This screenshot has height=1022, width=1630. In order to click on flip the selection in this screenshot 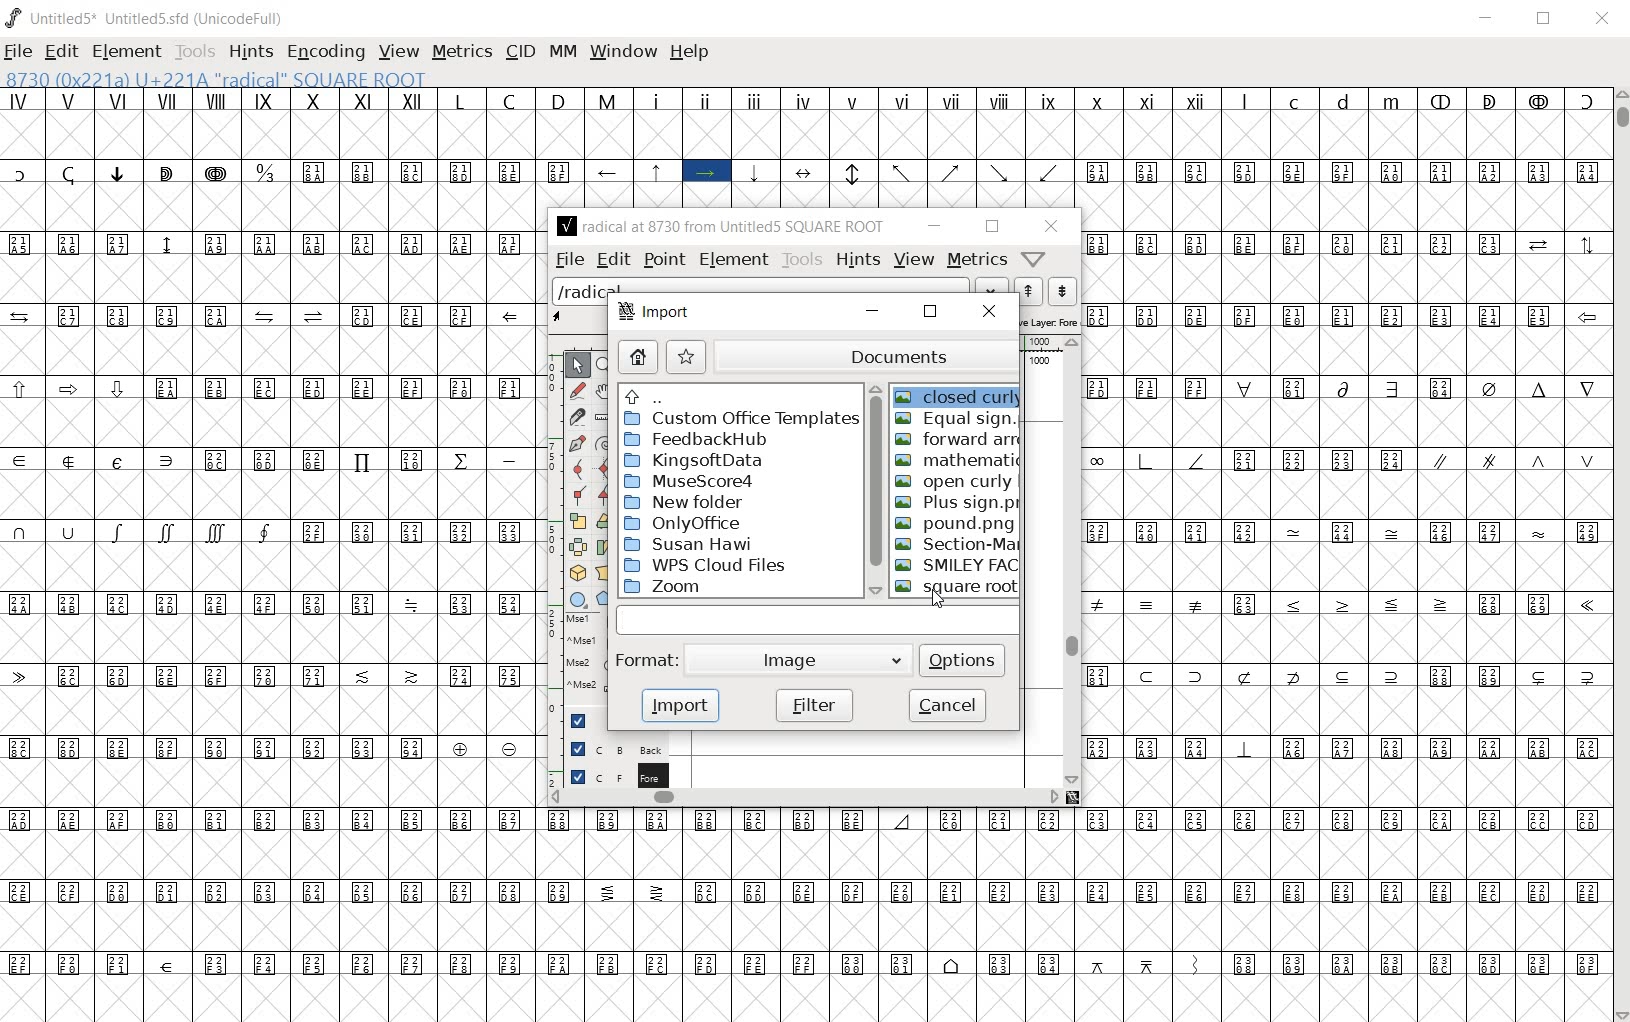, I will do `click(577, 547)`.